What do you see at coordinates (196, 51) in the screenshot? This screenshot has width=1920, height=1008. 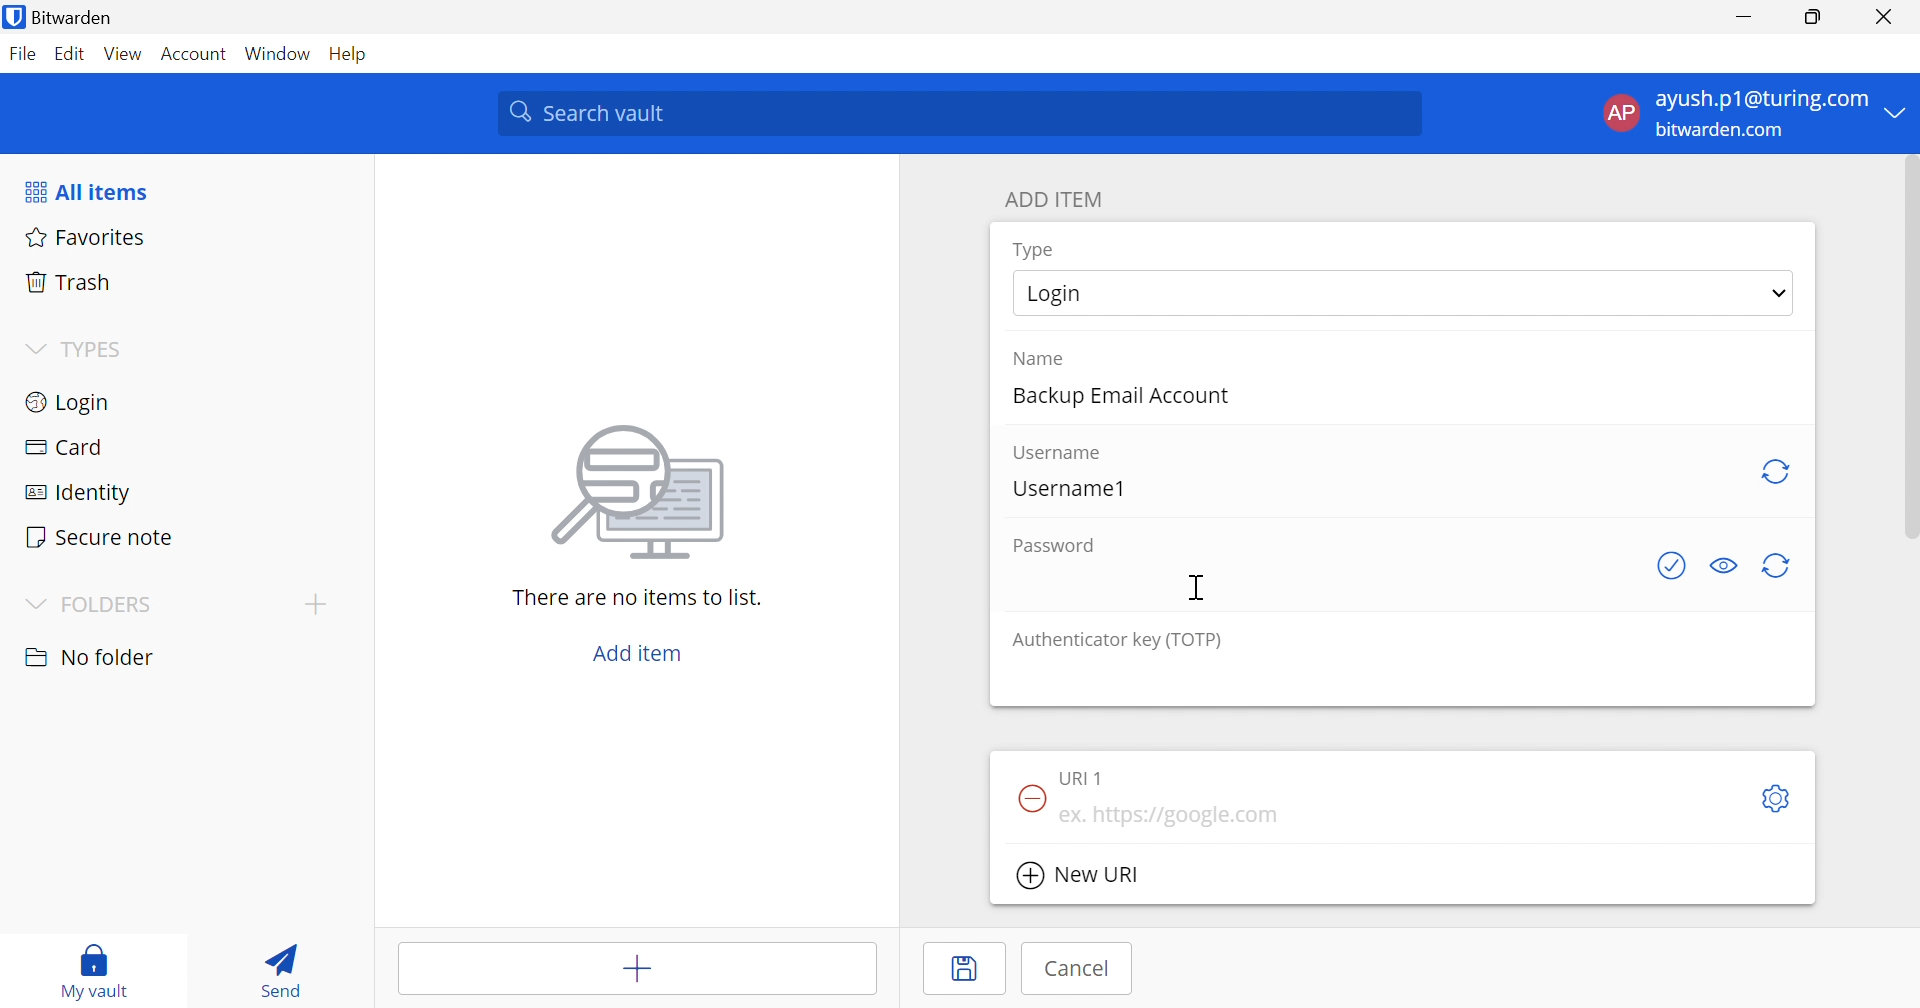 I see `Account` at bounding box center [196, 51].